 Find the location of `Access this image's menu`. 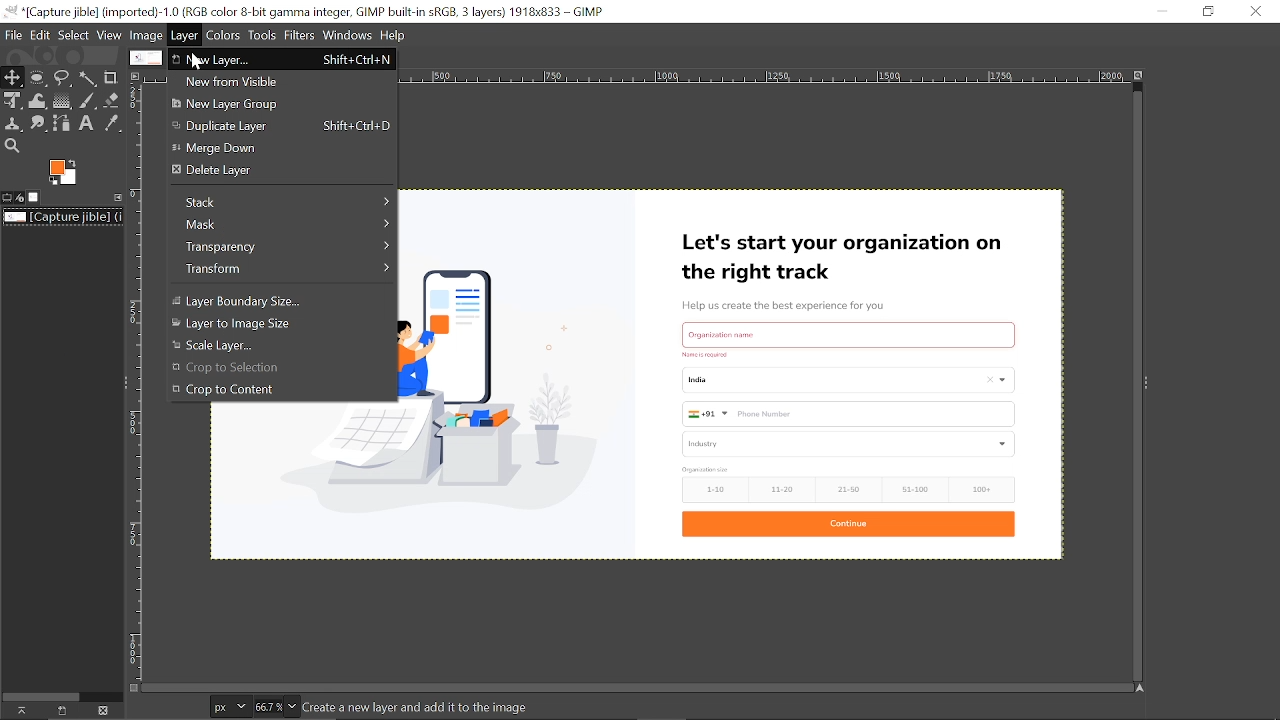

Access this image's menu is located at coordinates (134, 75).